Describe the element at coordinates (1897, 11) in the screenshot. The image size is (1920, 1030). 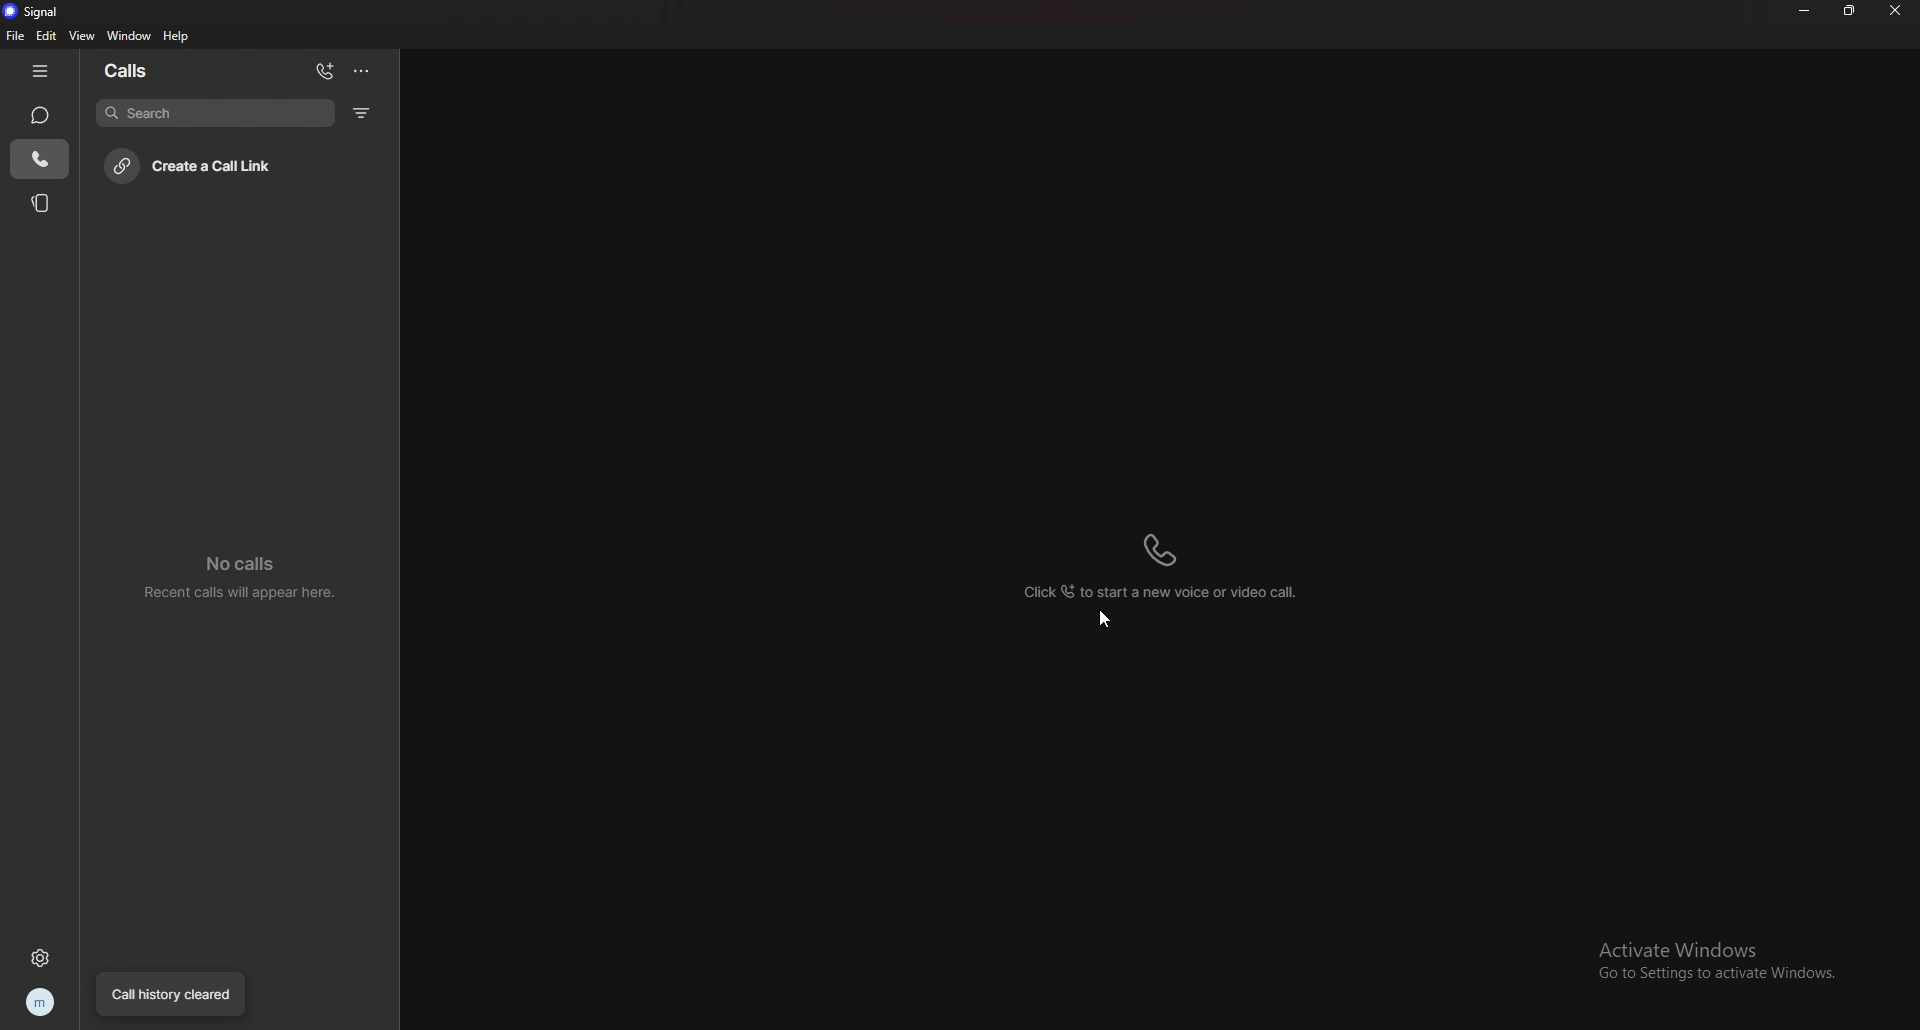
I see `close` at that location.